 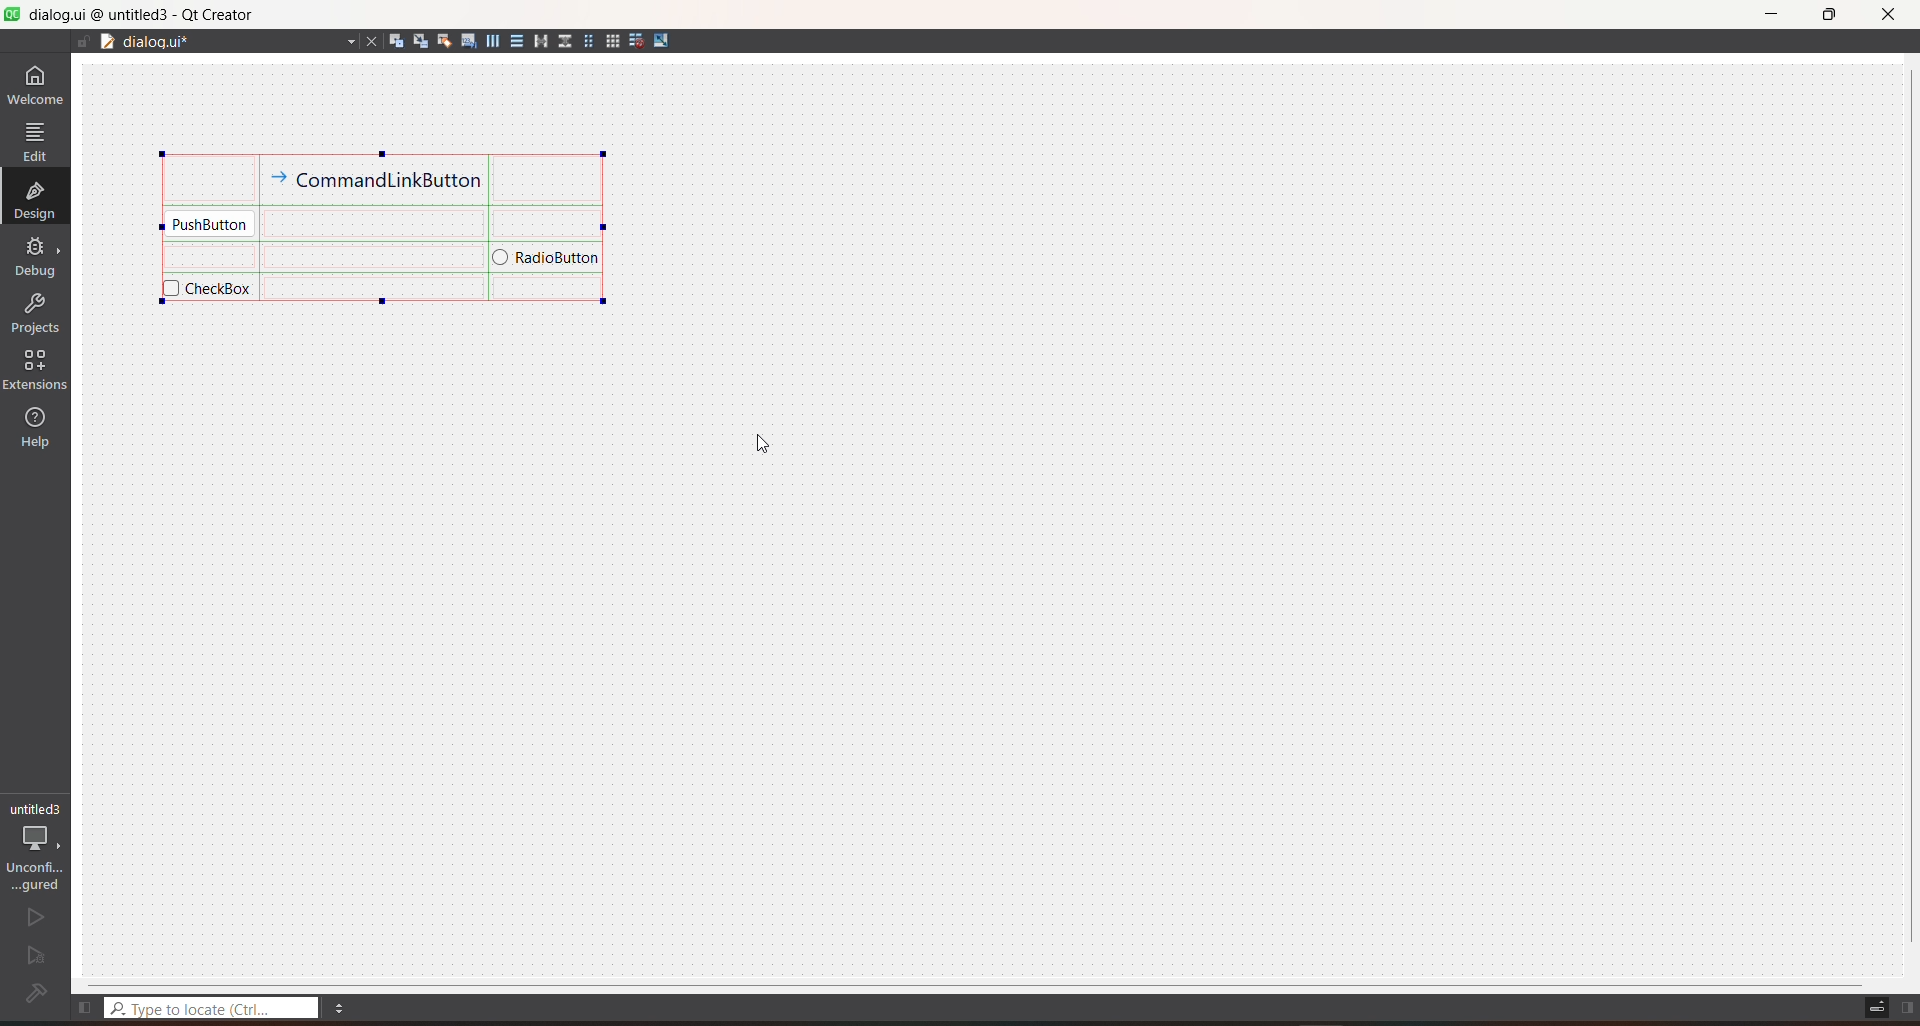 I want to click on drag to document splitter, so click(x=107, y=43).